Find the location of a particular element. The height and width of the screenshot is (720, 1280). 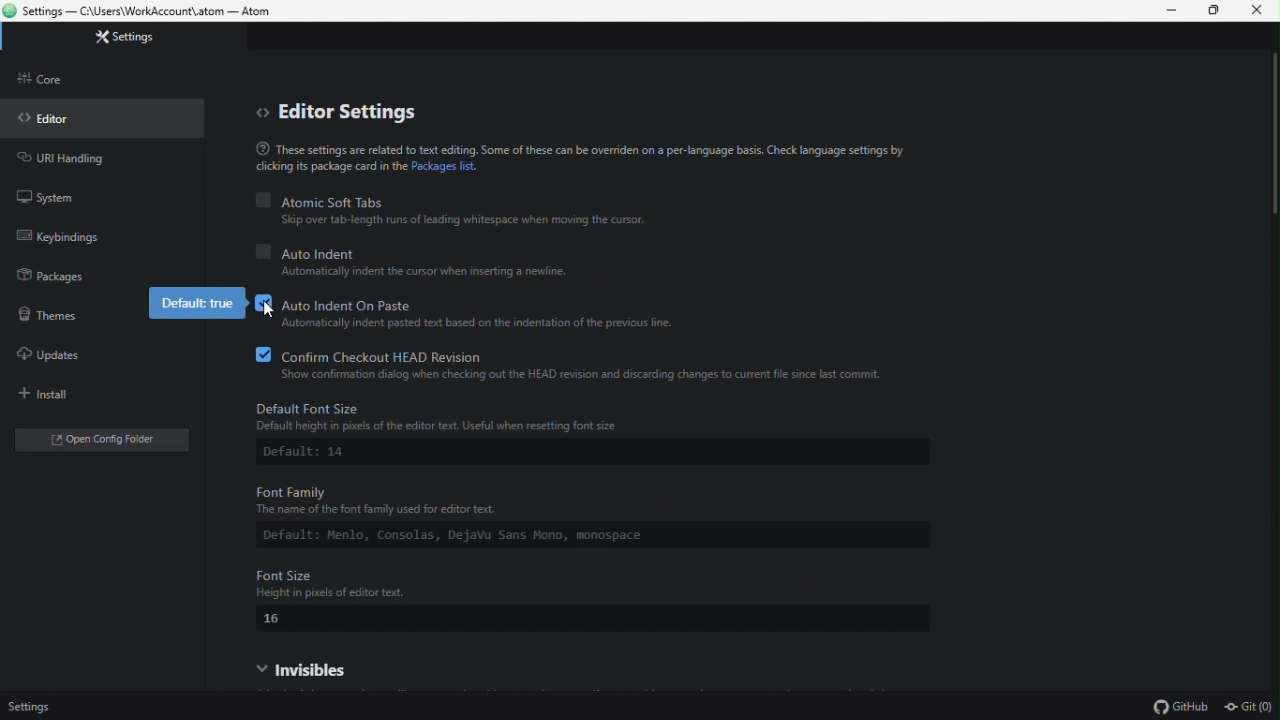

Restore is located at coordinates (1215, 13).